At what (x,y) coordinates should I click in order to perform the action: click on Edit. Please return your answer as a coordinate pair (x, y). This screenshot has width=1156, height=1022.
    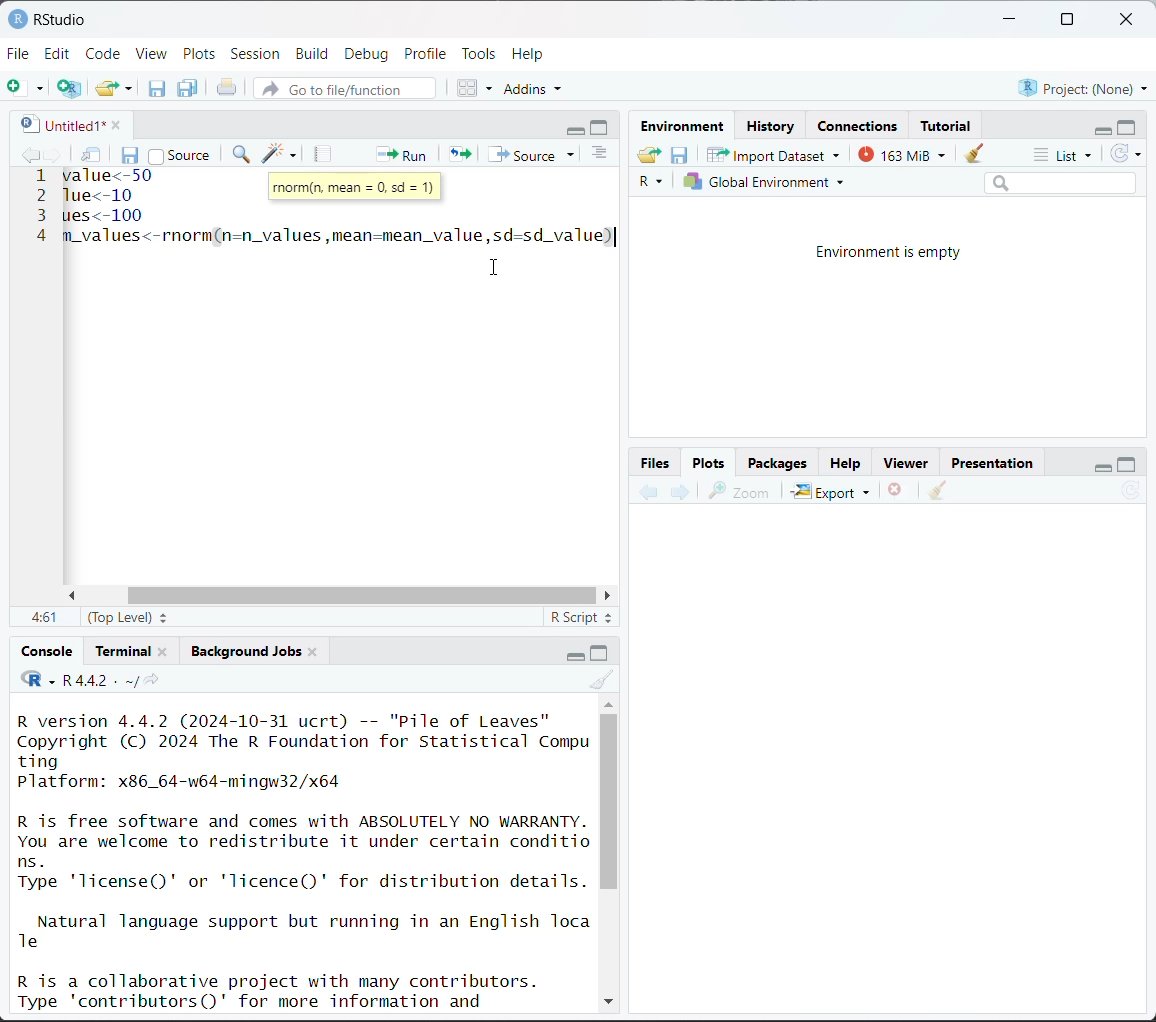
    Looking at the image, I should click on (60, 53).